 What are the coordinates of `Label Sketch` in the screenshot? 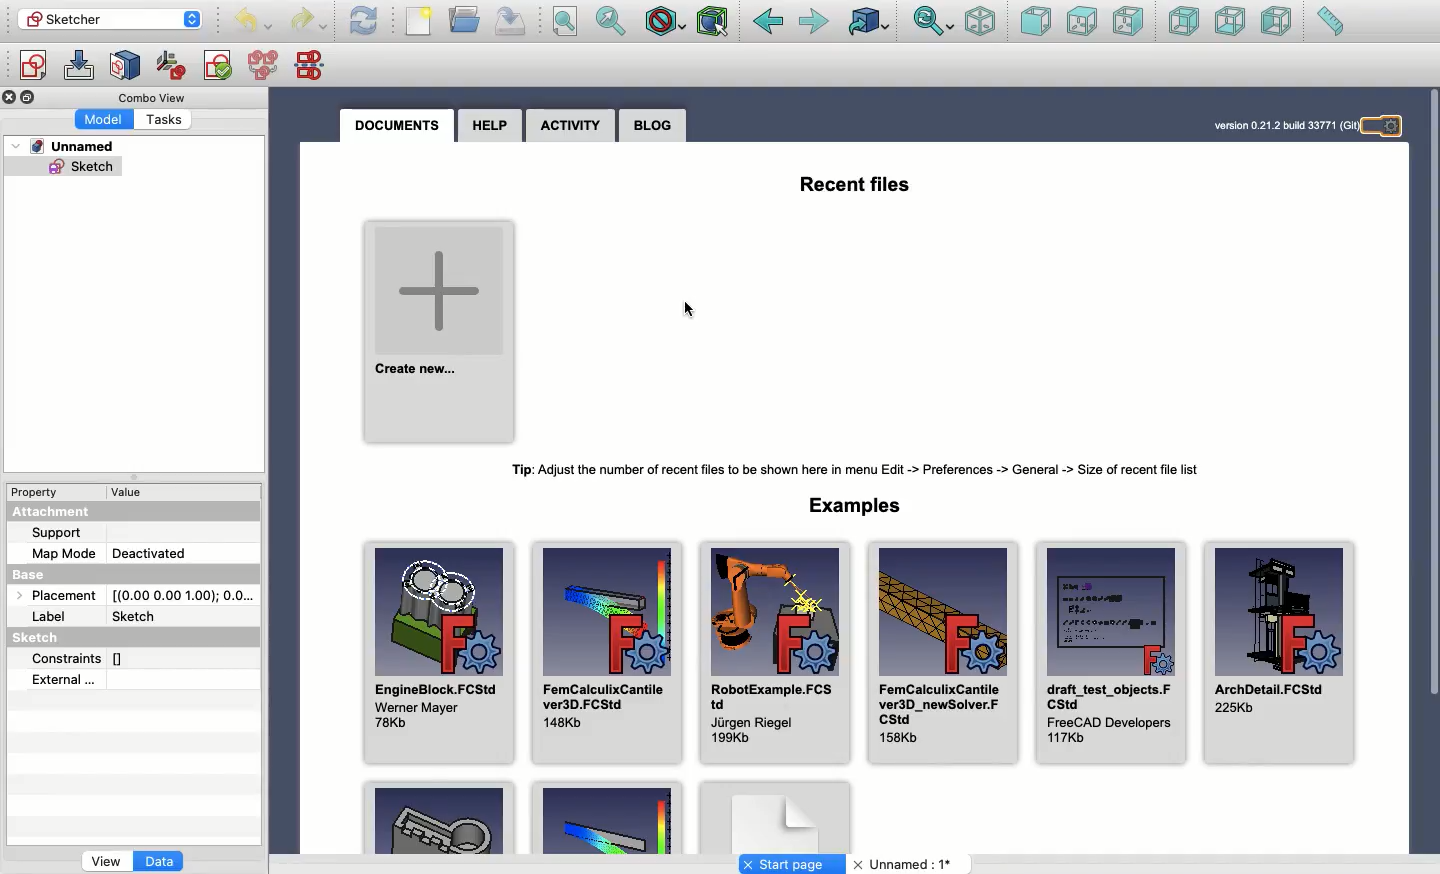 It's located at (104, 617).